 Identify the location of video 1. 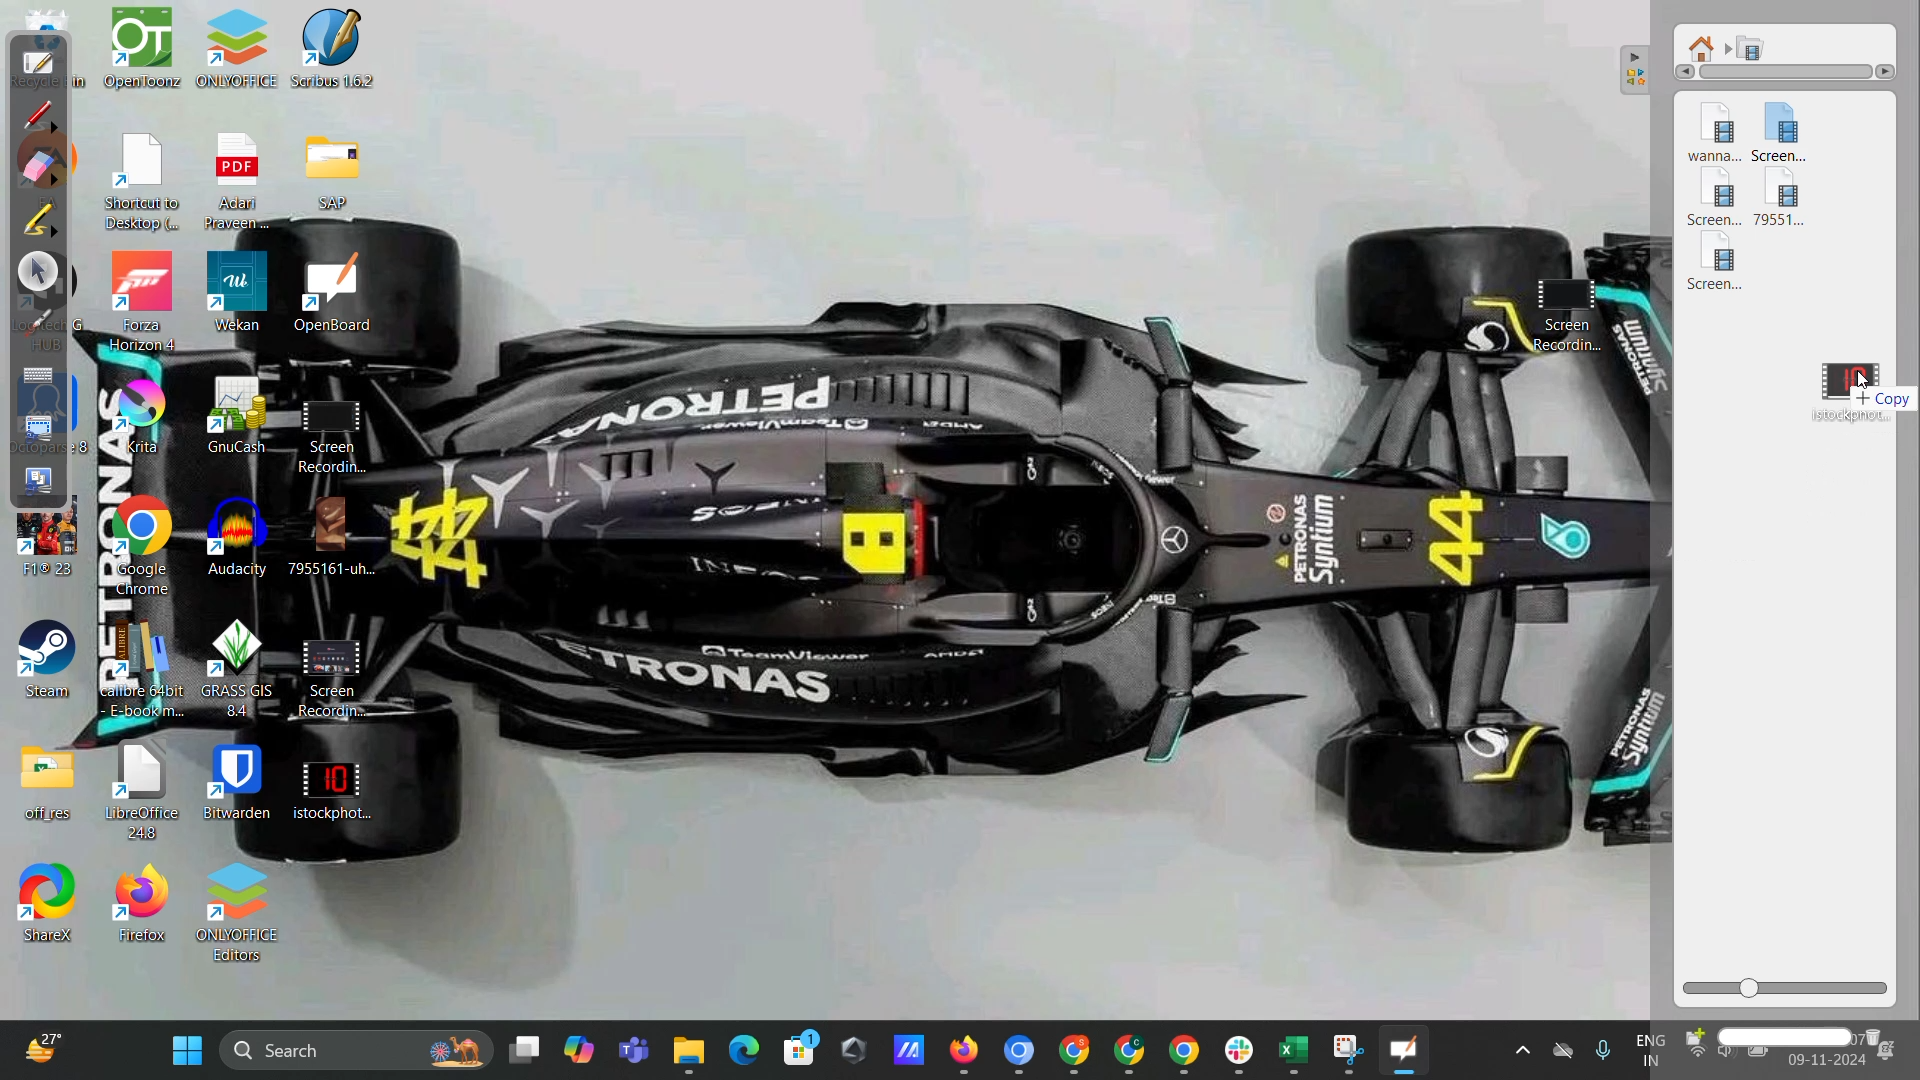
(1713, 132).